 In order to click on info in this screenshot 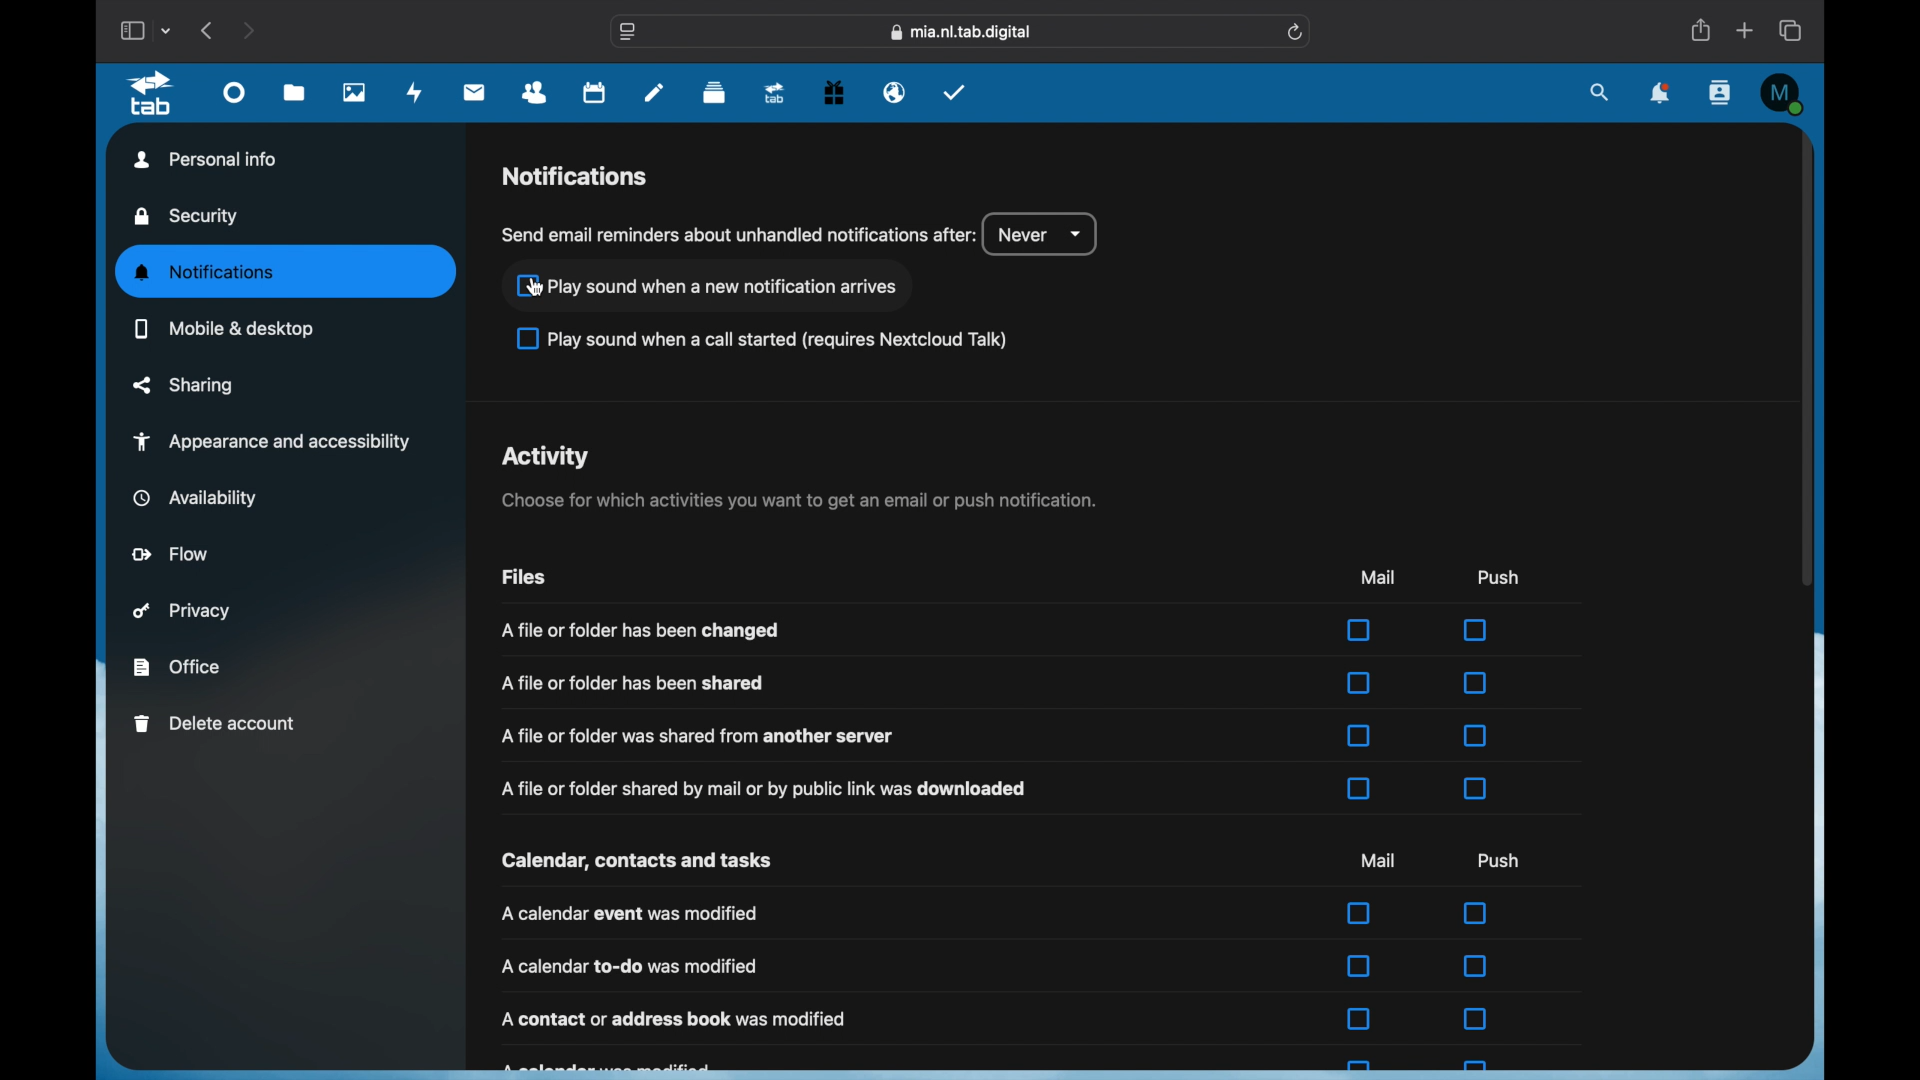, I will do `click(640, 630)`.